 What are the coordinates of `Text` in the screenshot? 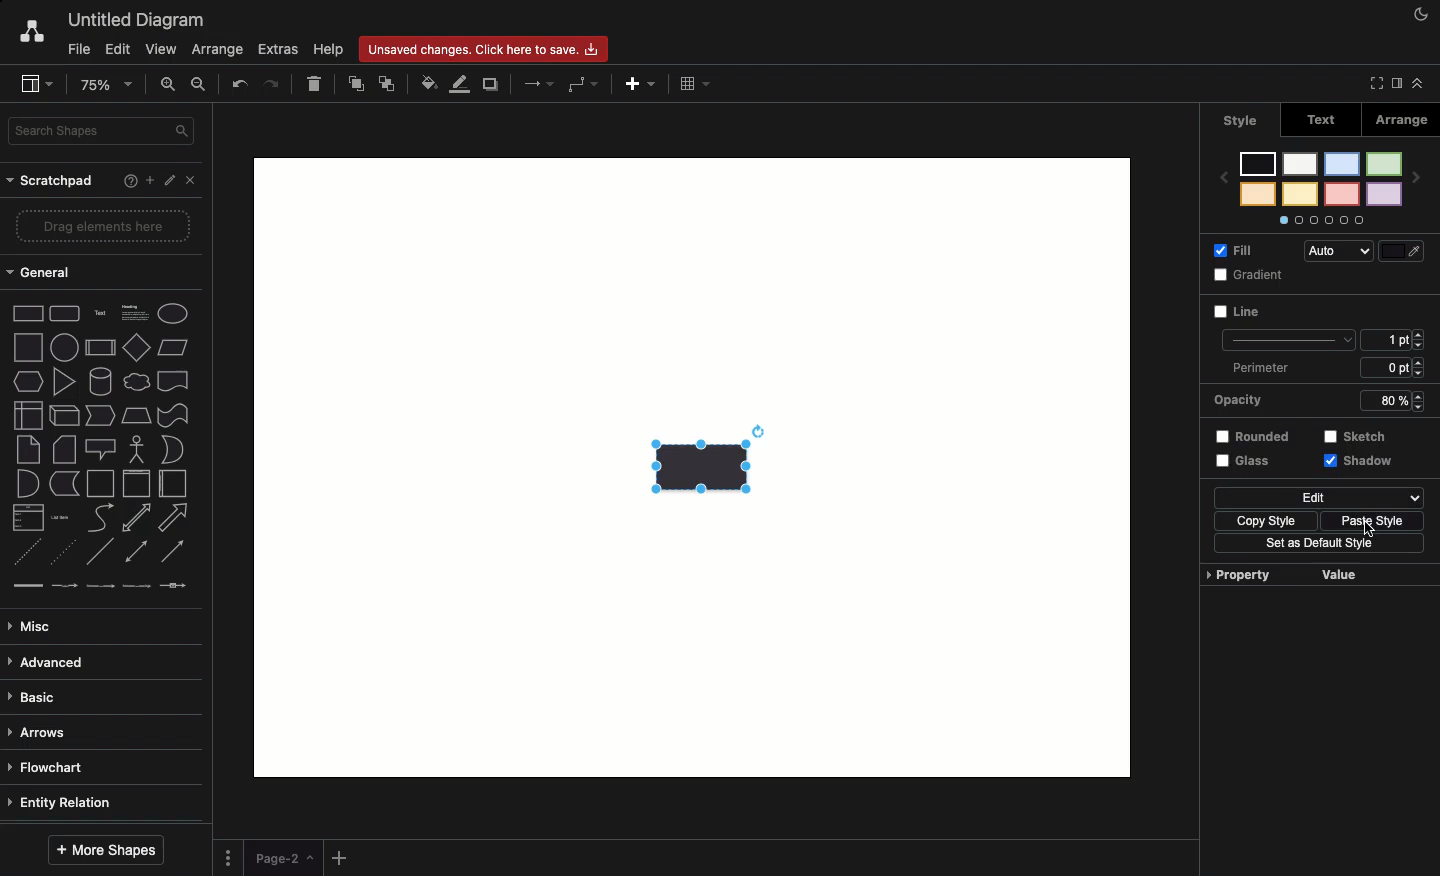 It's located at (101, 314).